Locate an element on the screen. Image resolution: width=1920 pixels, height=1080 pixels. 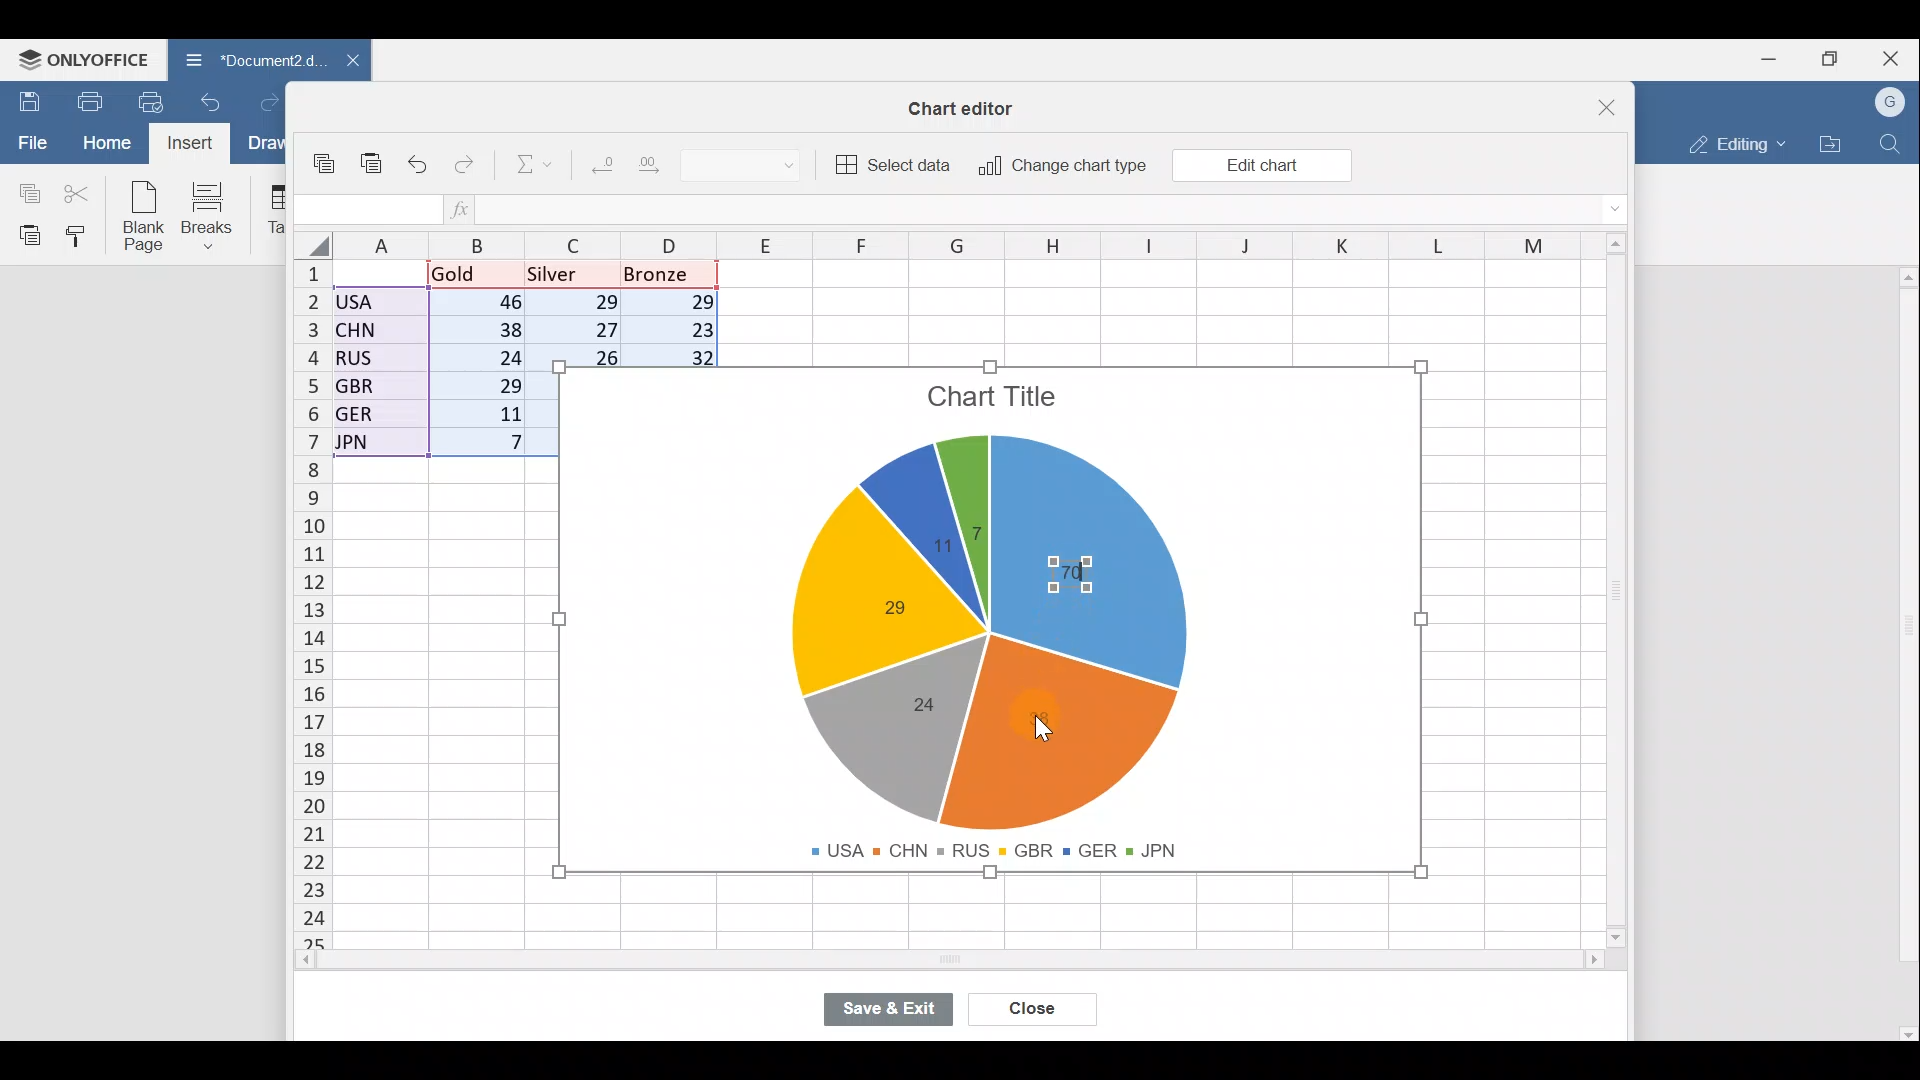
Change chart type is located at coordinates (1056, 167).